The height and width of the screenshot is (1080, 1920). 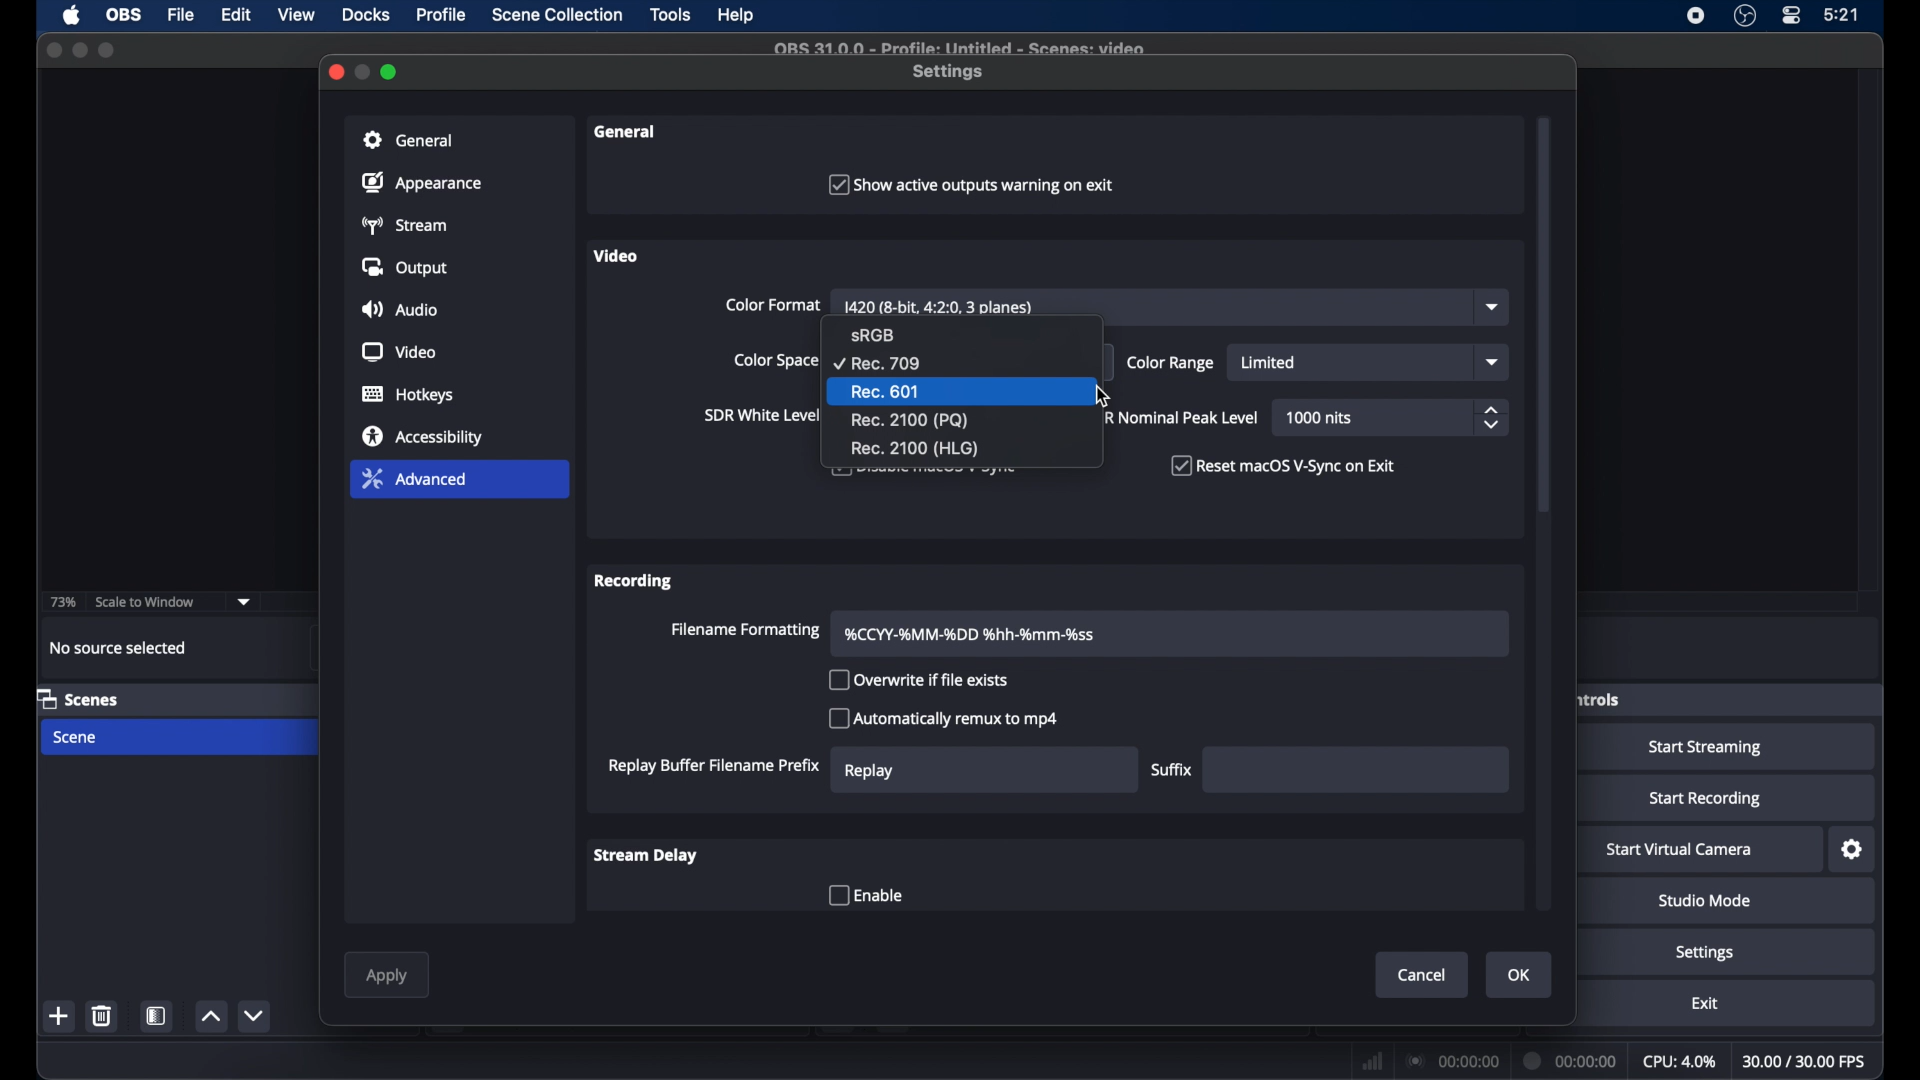 I want to click on dropdown, so click(x=1493, y=306).